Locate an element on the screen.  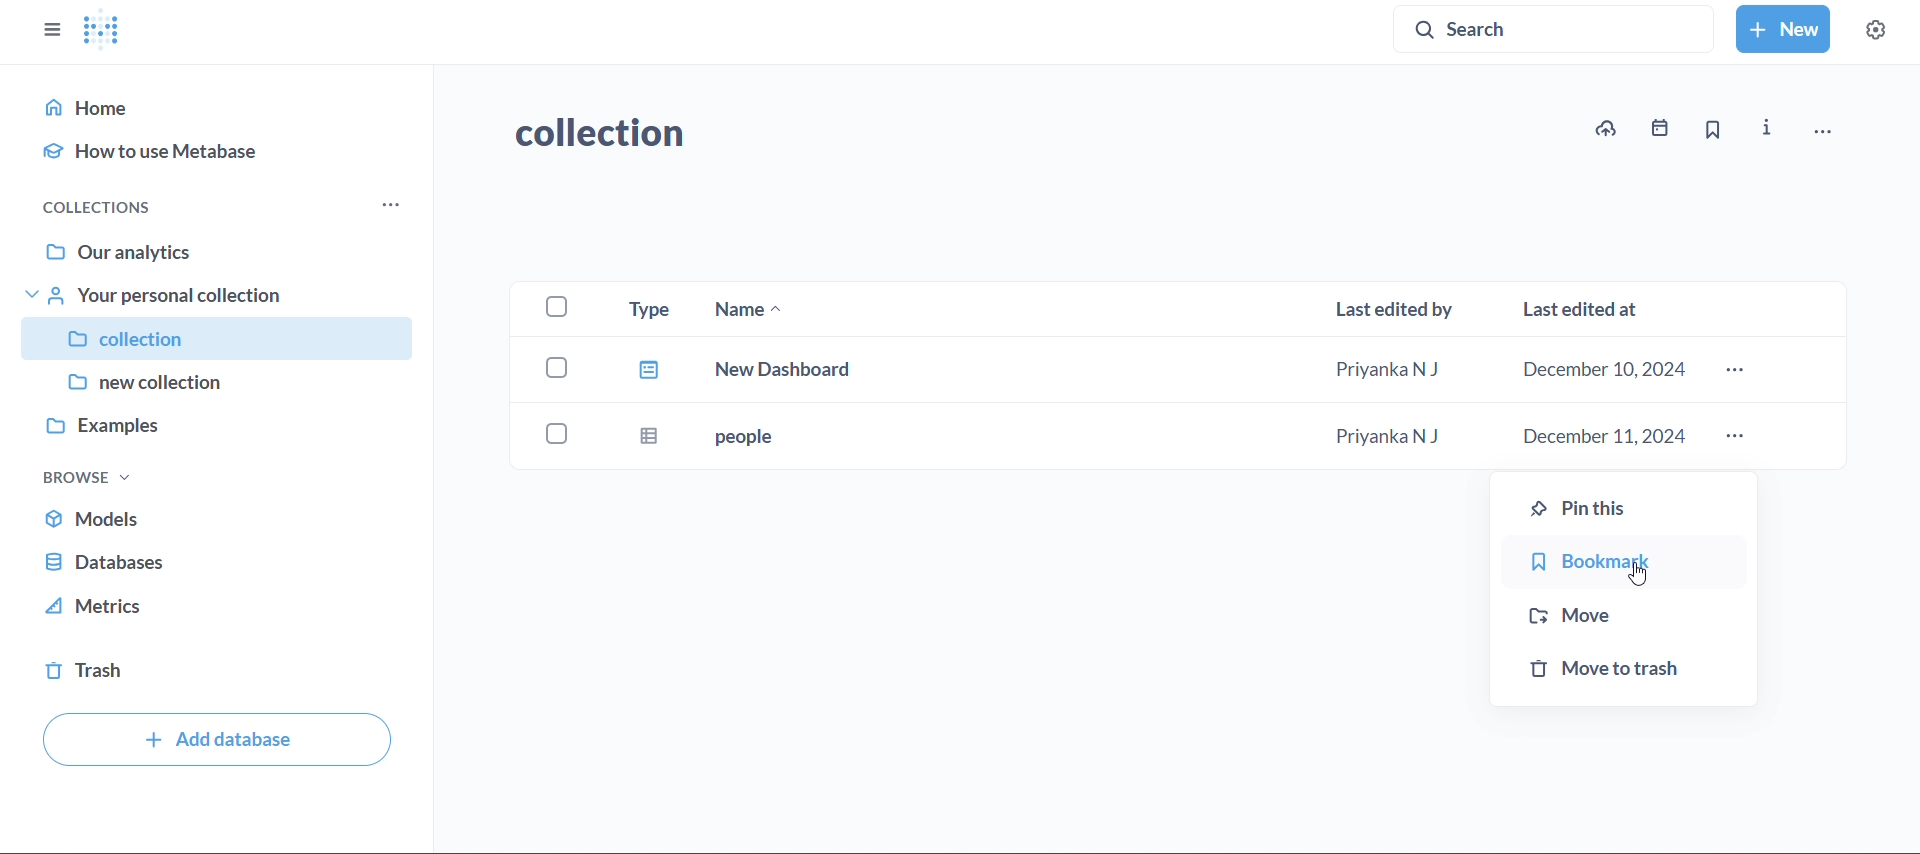
settings is located at coordinates (1876, 27).